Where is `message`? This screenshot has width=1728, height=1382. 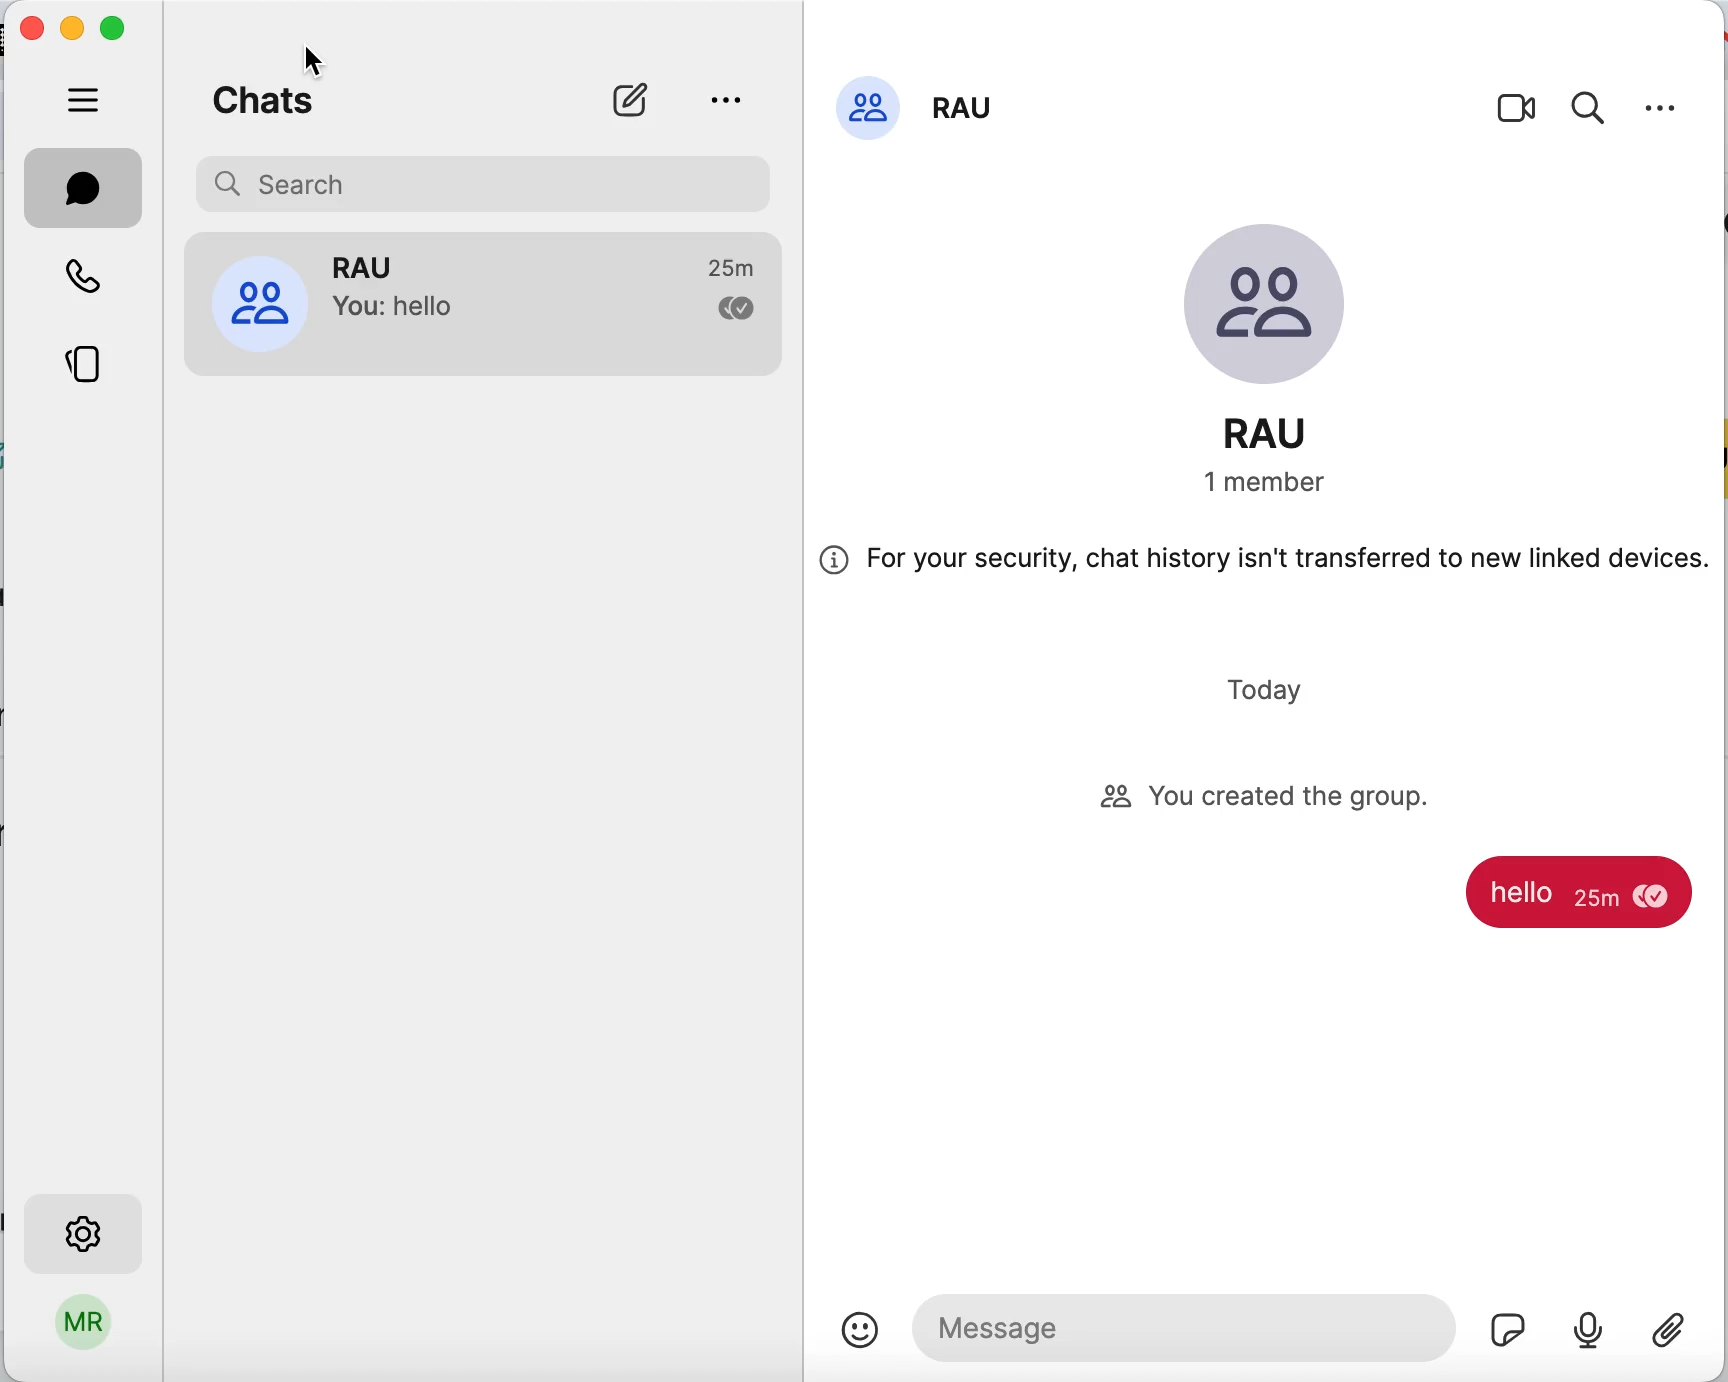
message is located at coordinates (1187, 1331).